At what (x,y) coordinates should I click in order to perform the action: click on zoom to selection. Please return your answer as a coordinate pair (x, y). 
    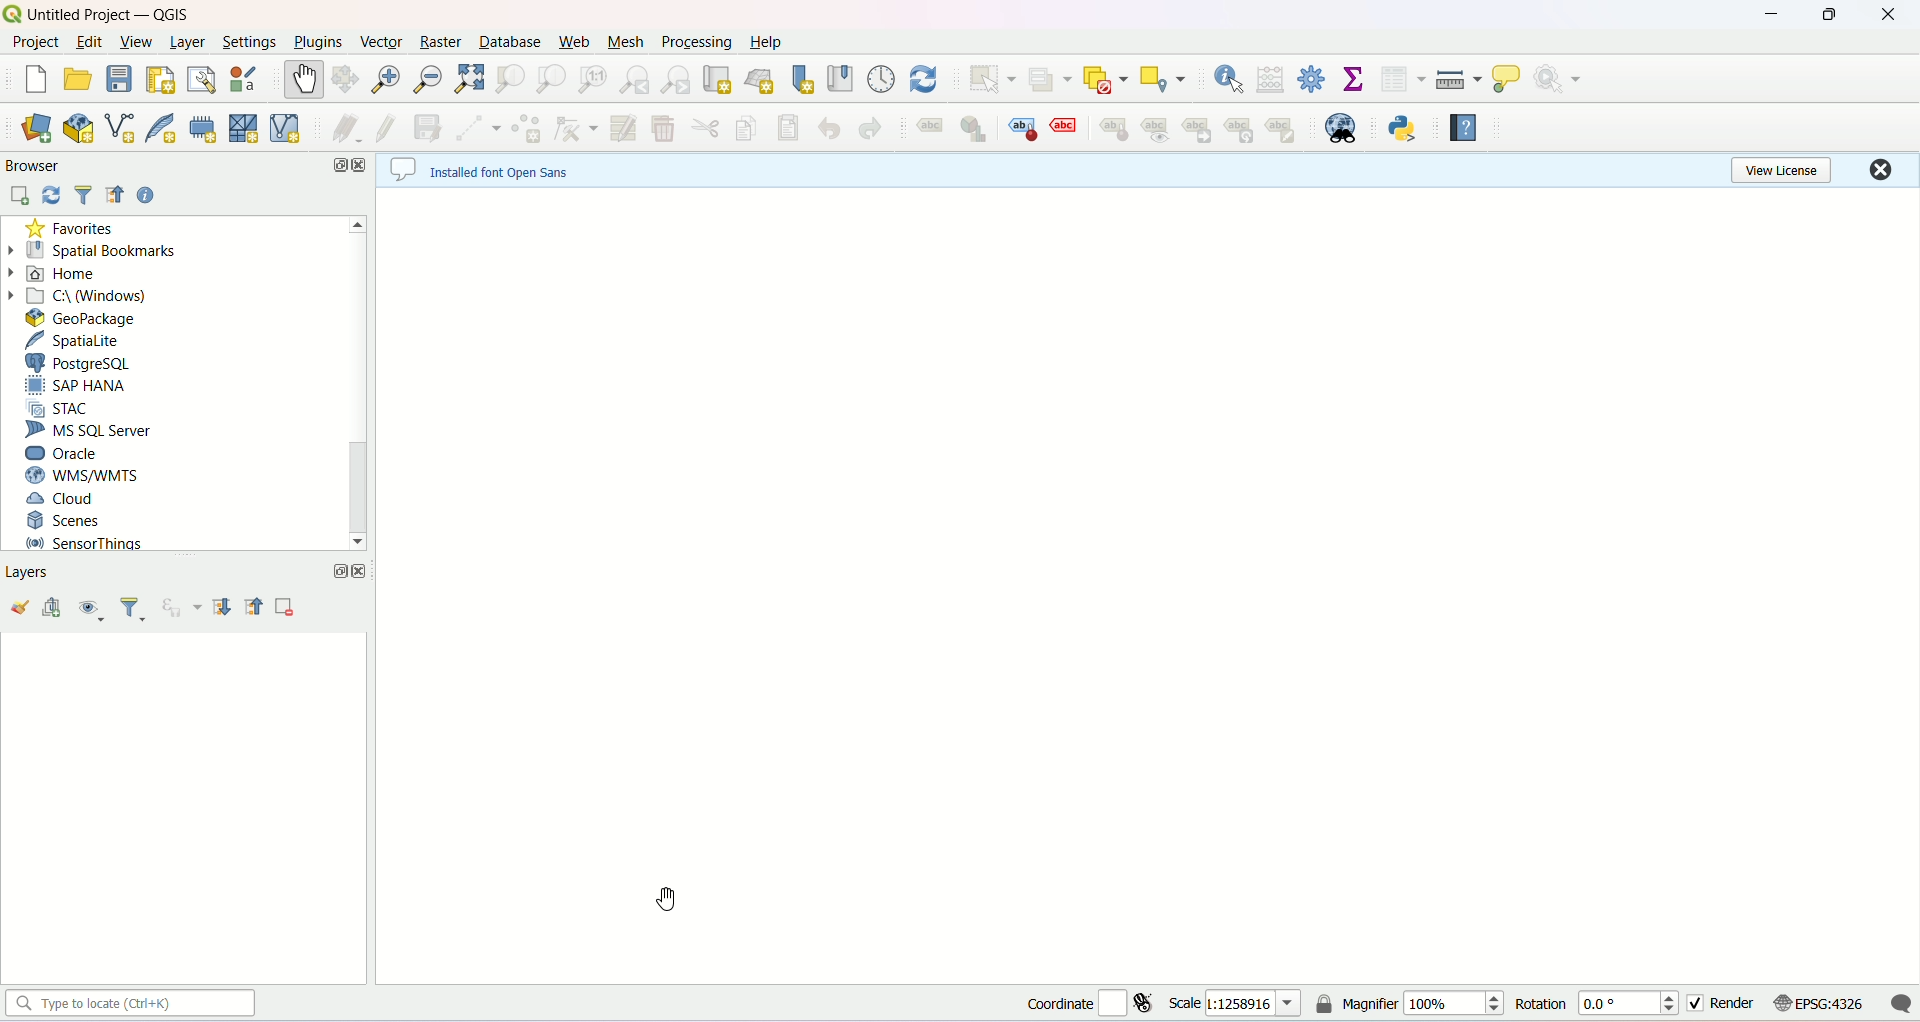
    Looking at the image, I should click on (511, 80).